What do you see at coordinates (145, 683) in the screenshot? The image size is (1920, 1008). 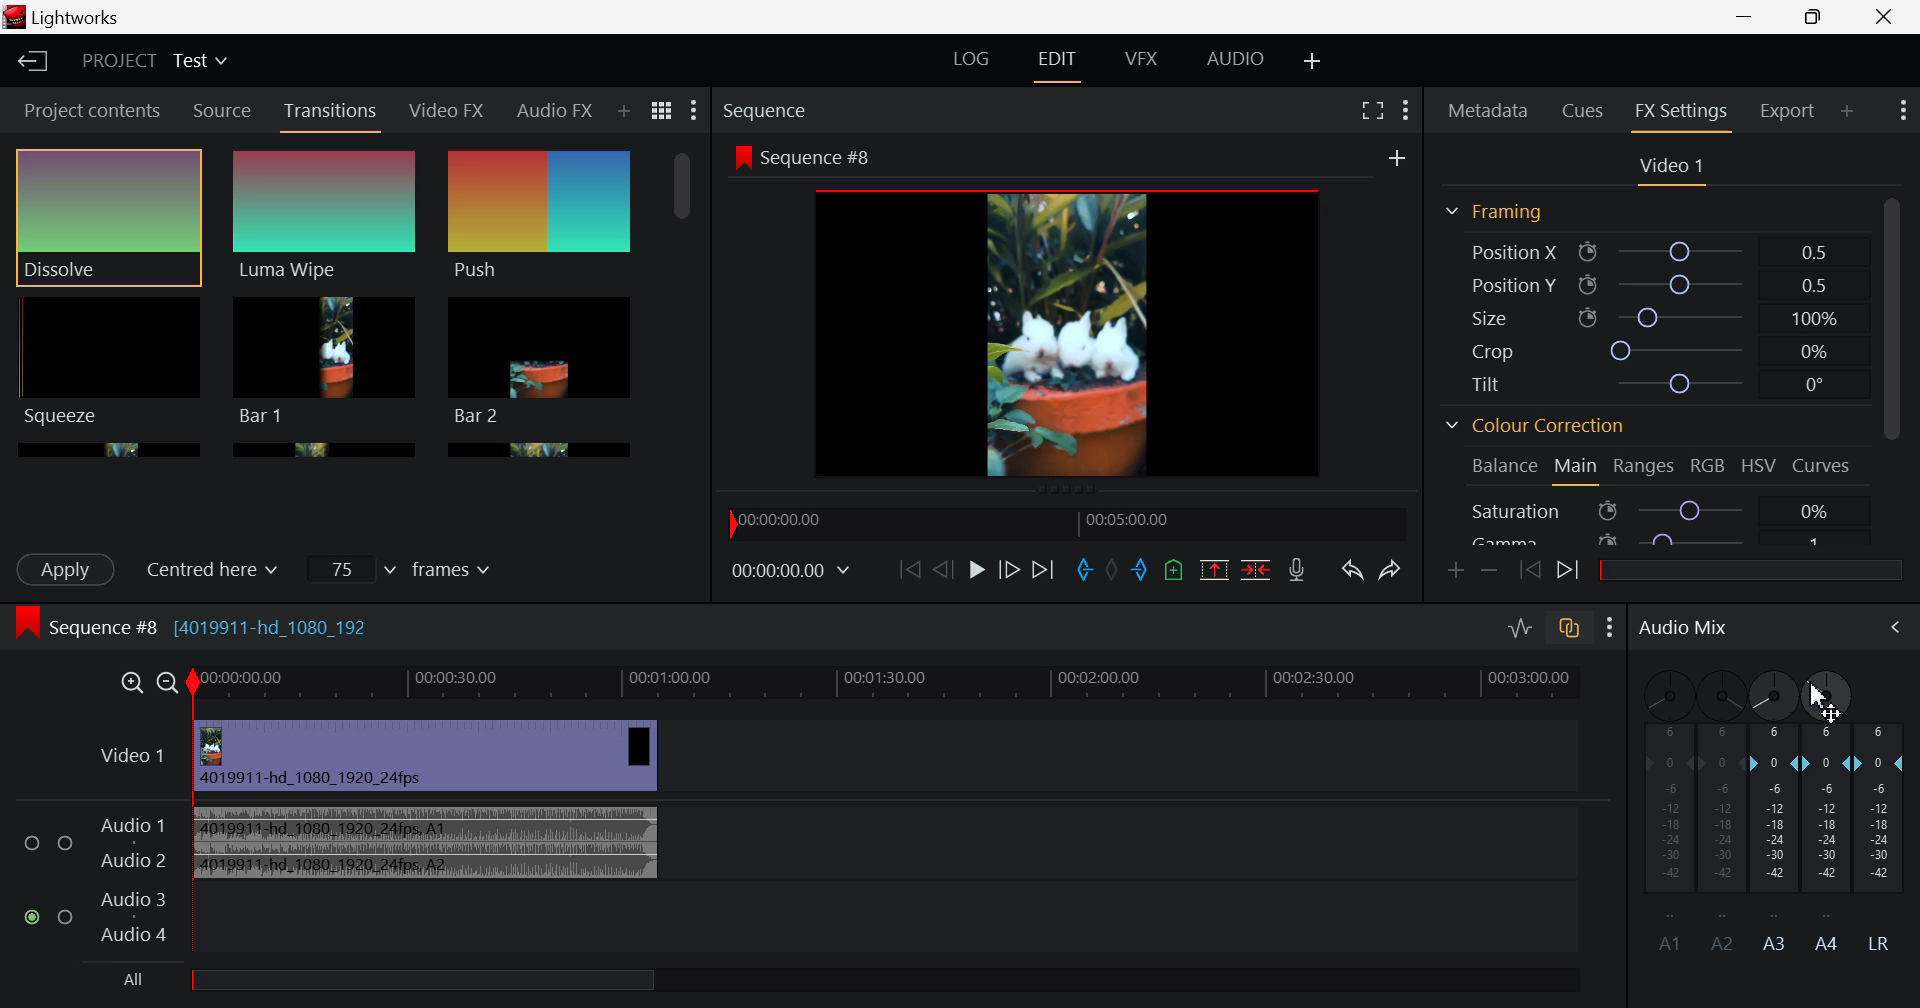 I see `Timeline Zoom In/Out` at bounding box center [145, 683].